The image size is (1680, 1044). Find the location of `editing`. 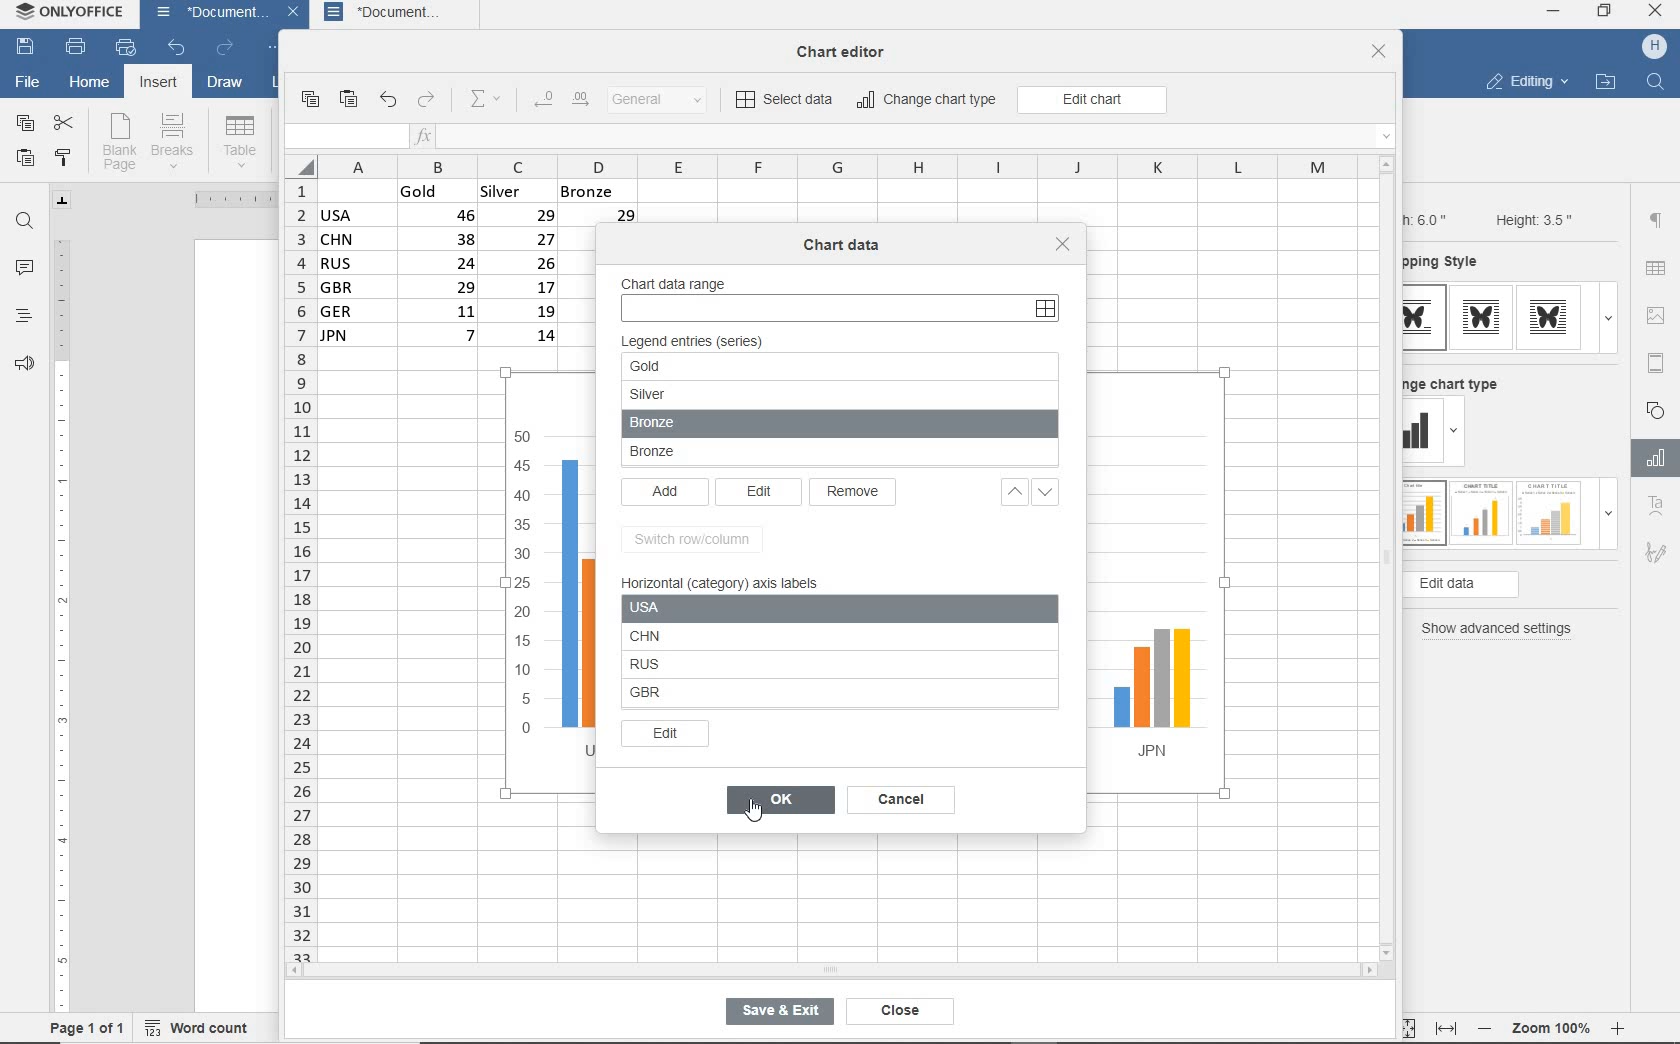

editing is located at coordinates (1526, 84).